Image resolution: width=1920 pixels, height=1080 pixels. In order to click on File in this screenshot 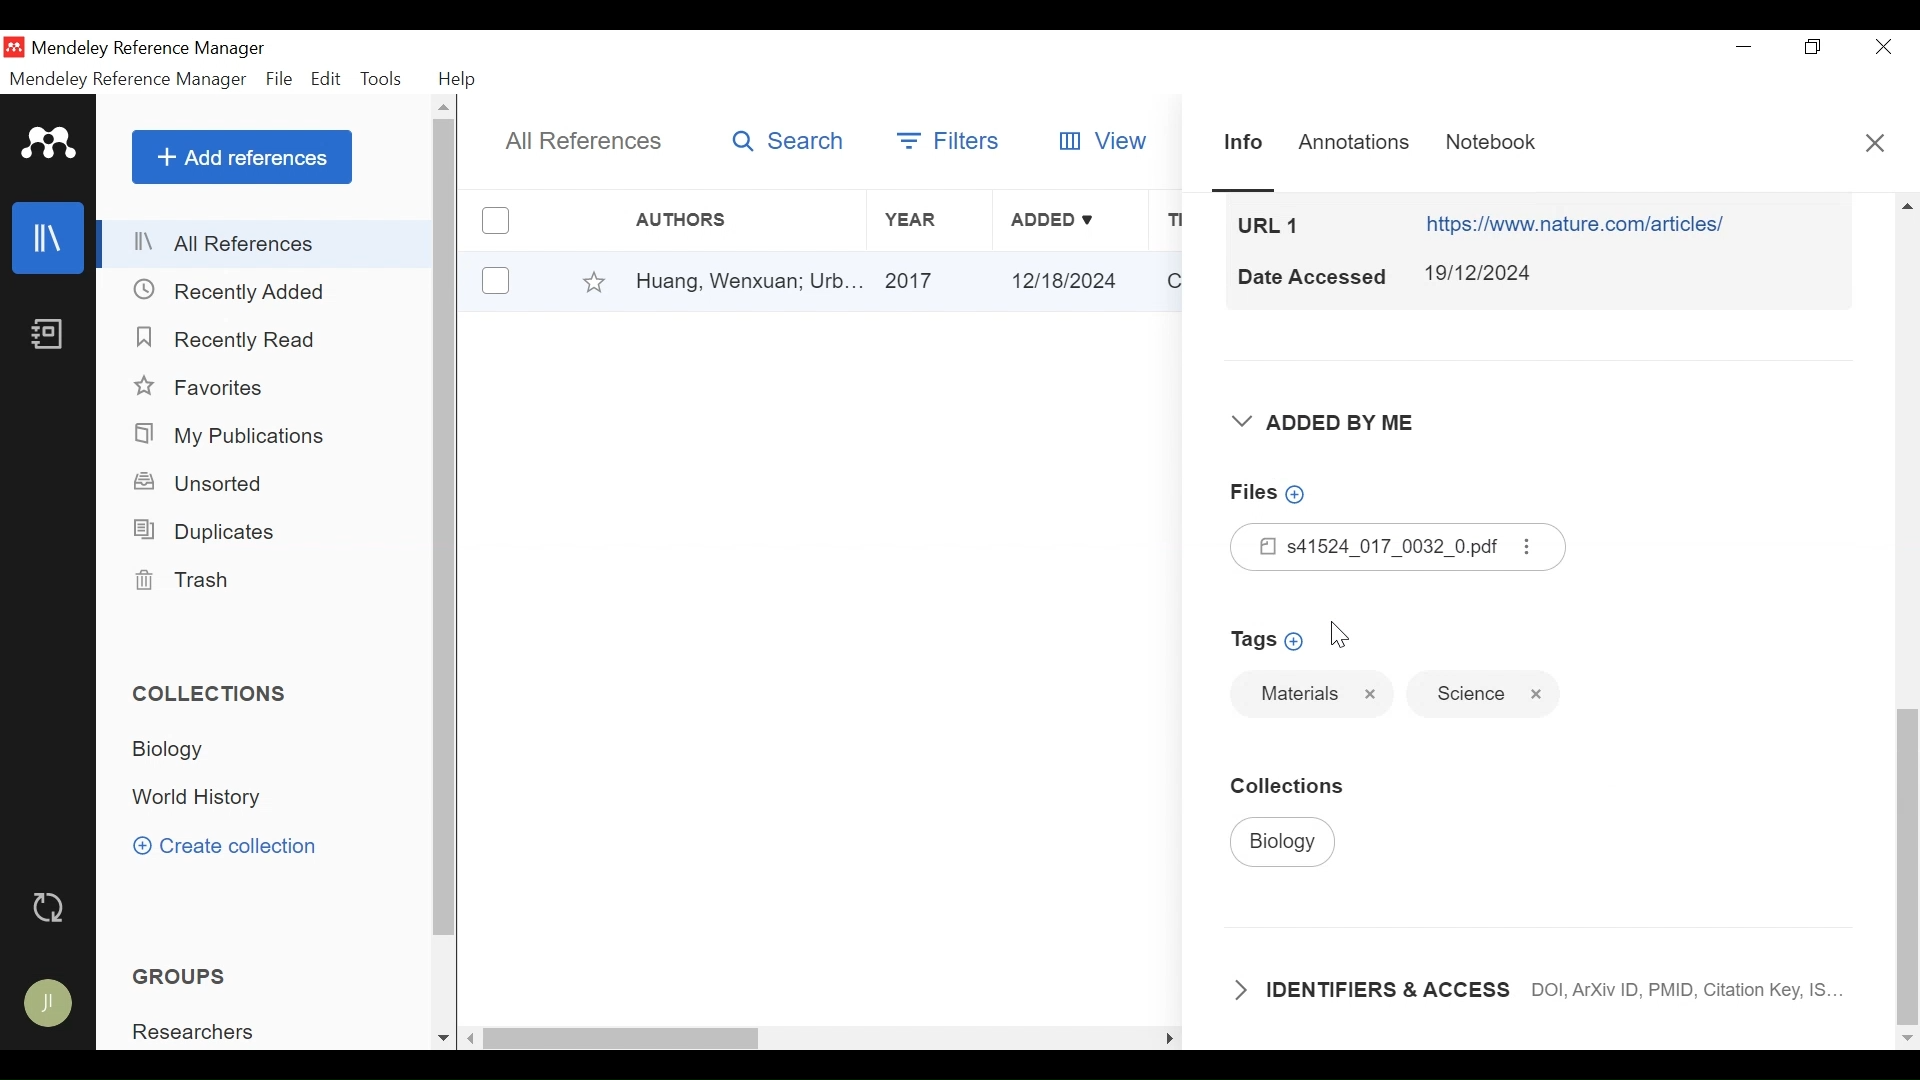, I will do `click(280, 79)`.